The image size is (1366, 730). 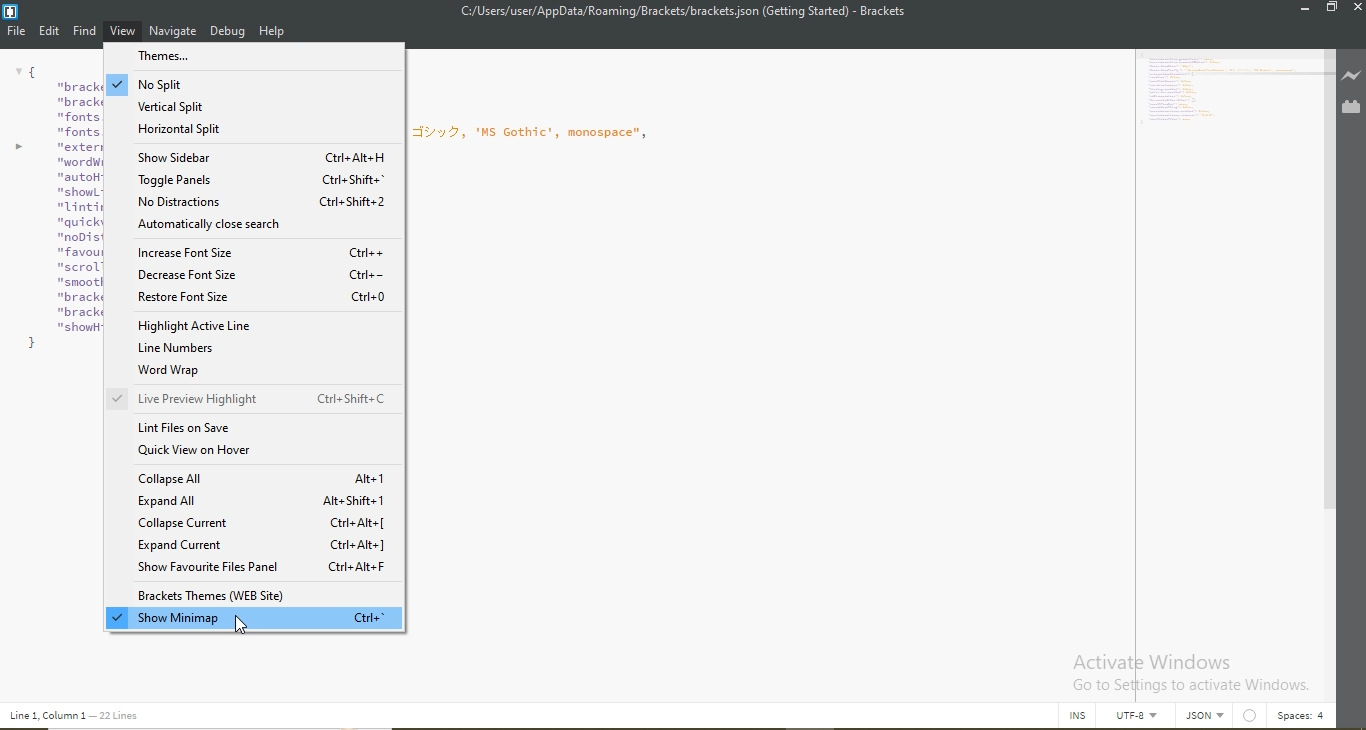 I want to click on show minimap, so click(x=251, y=618).